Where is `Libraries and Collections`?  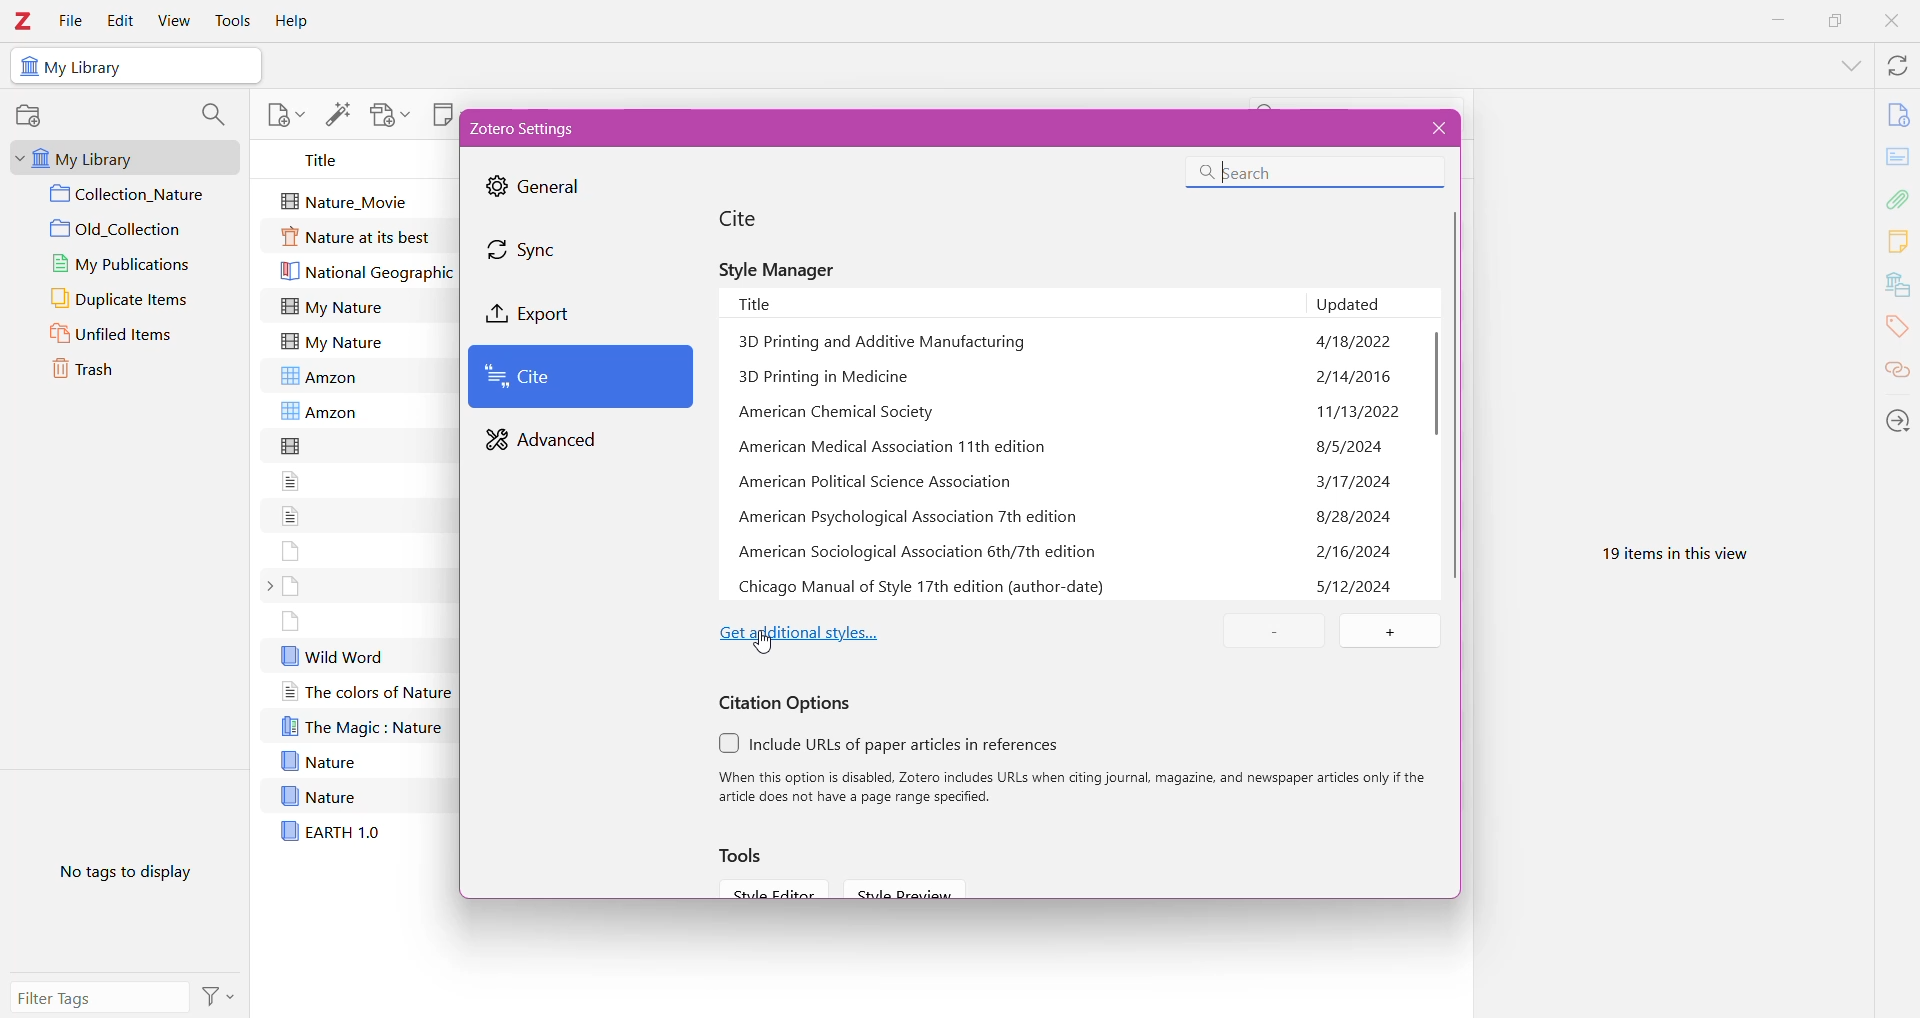
Libraries and Collections is located at coordinates (1897, 285).